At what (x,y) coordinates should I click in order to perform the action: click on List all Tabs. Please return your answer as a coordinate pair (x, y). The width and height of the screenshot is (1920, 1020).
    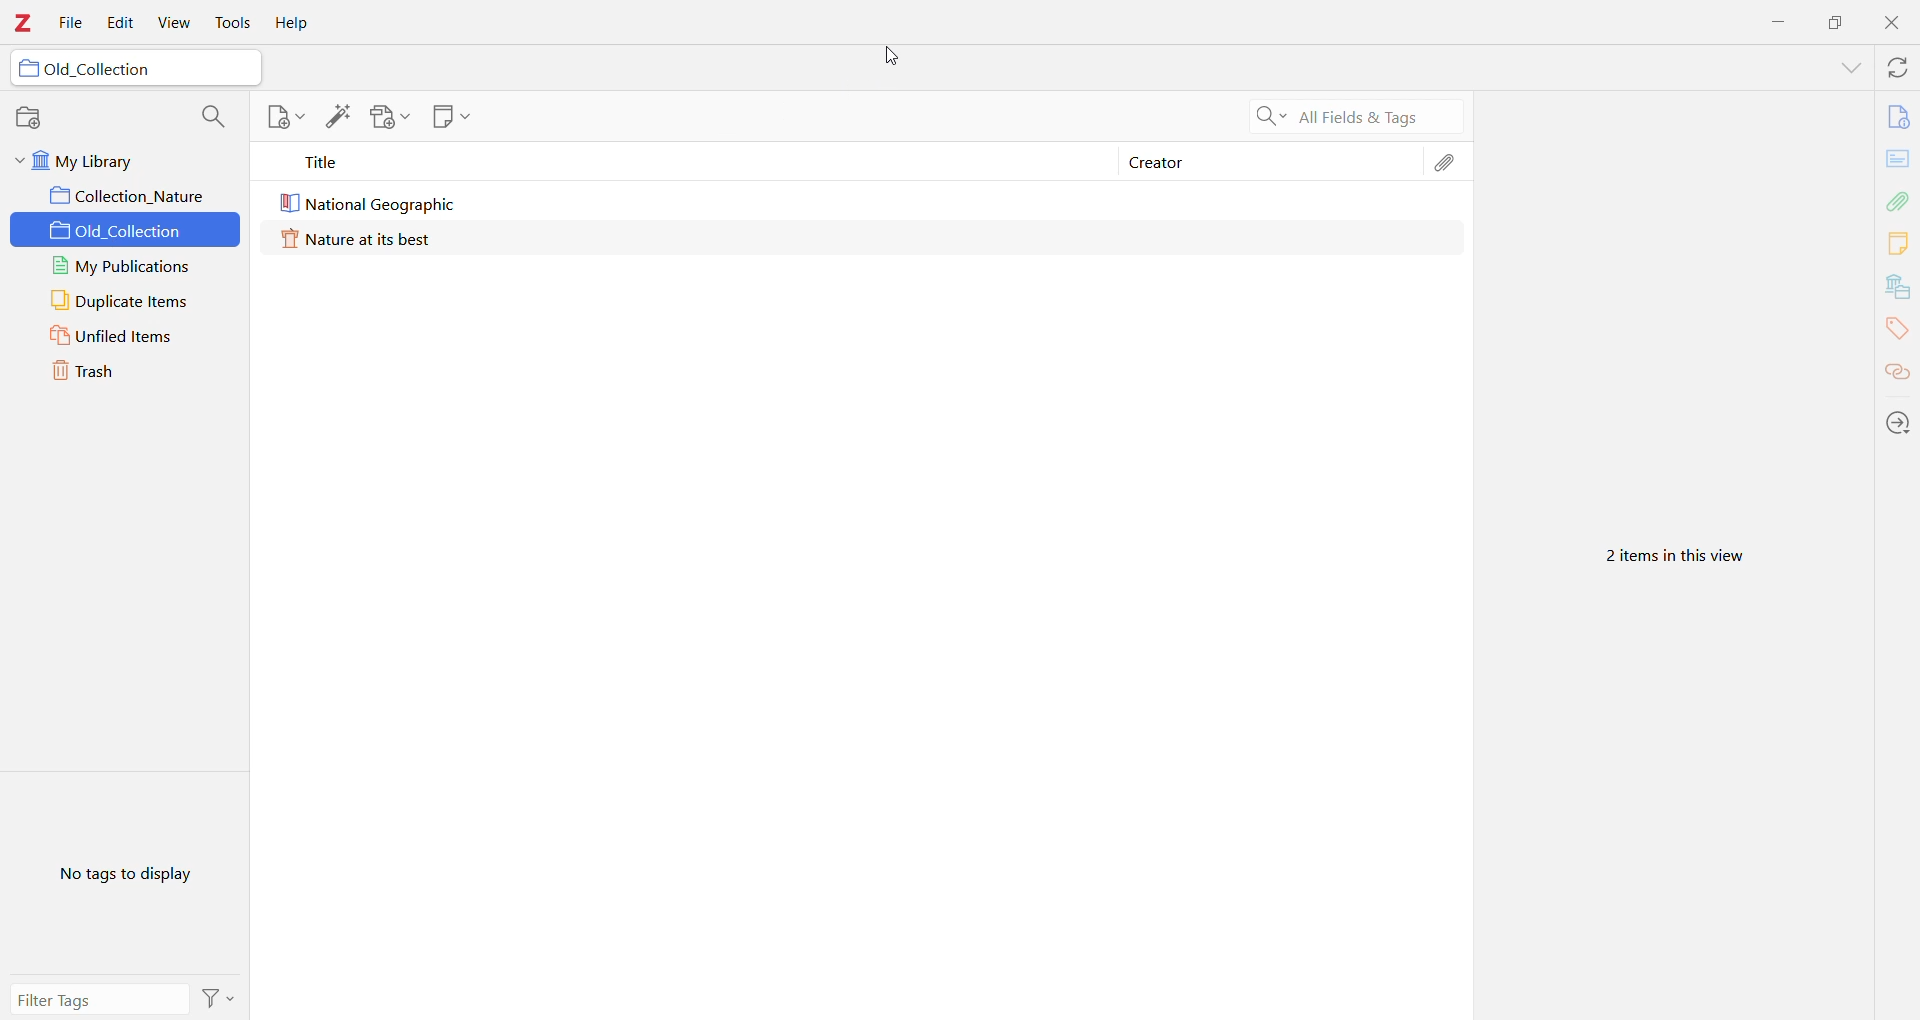
    Looking at the image, I should click on (1849, 67).